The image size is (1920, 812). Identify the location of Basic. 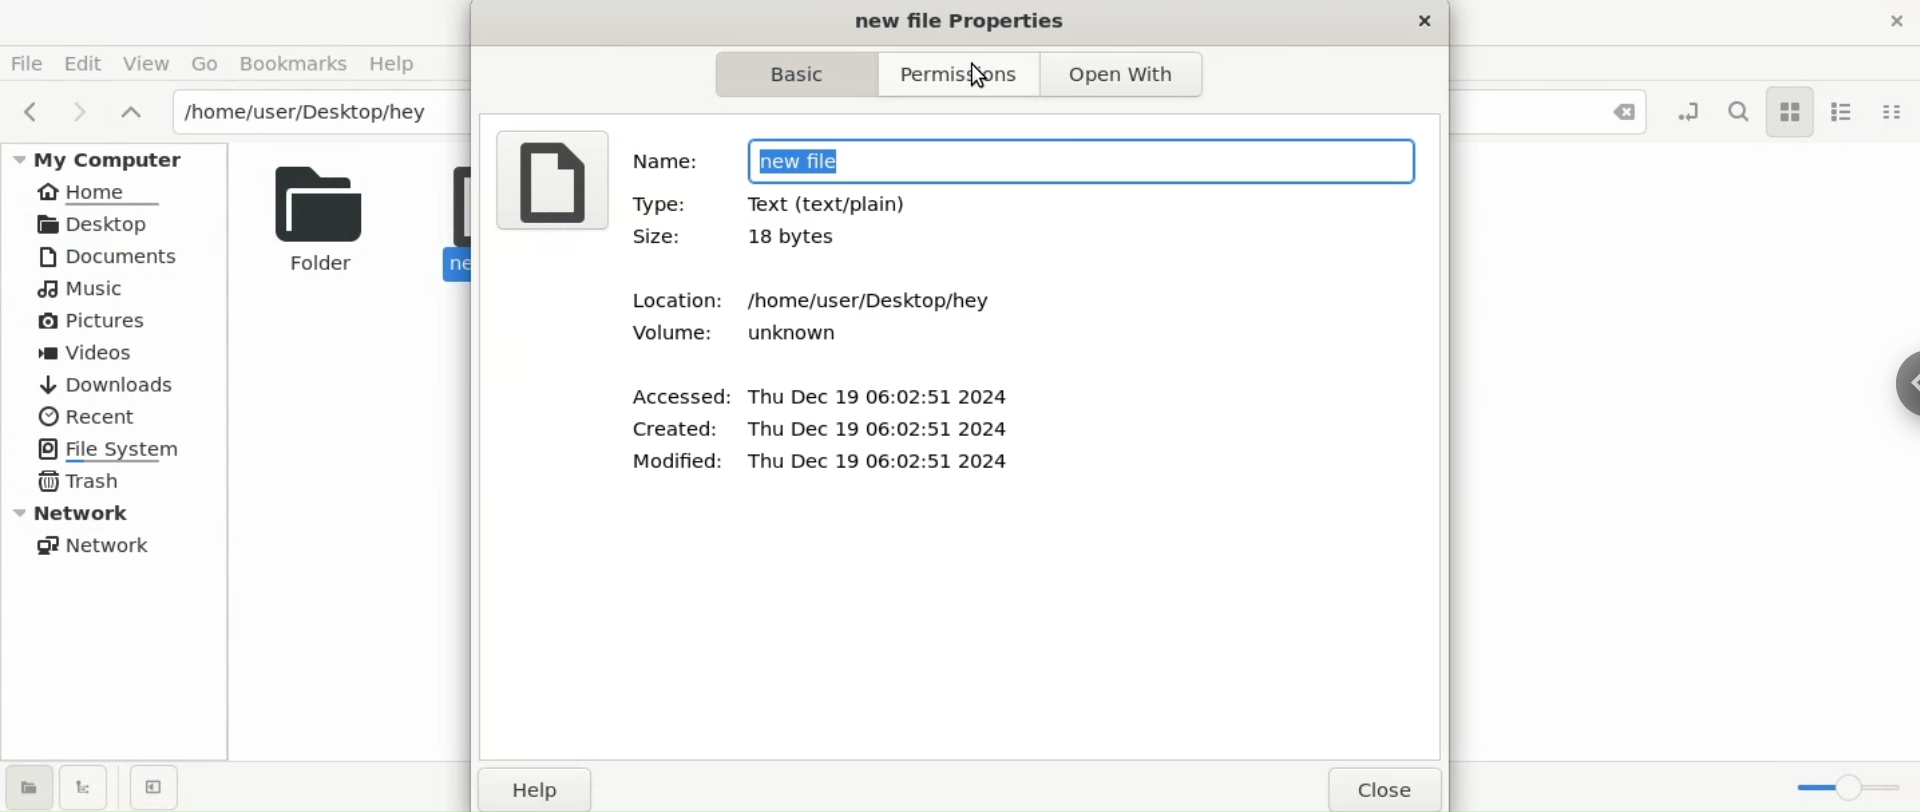
(787, 75).